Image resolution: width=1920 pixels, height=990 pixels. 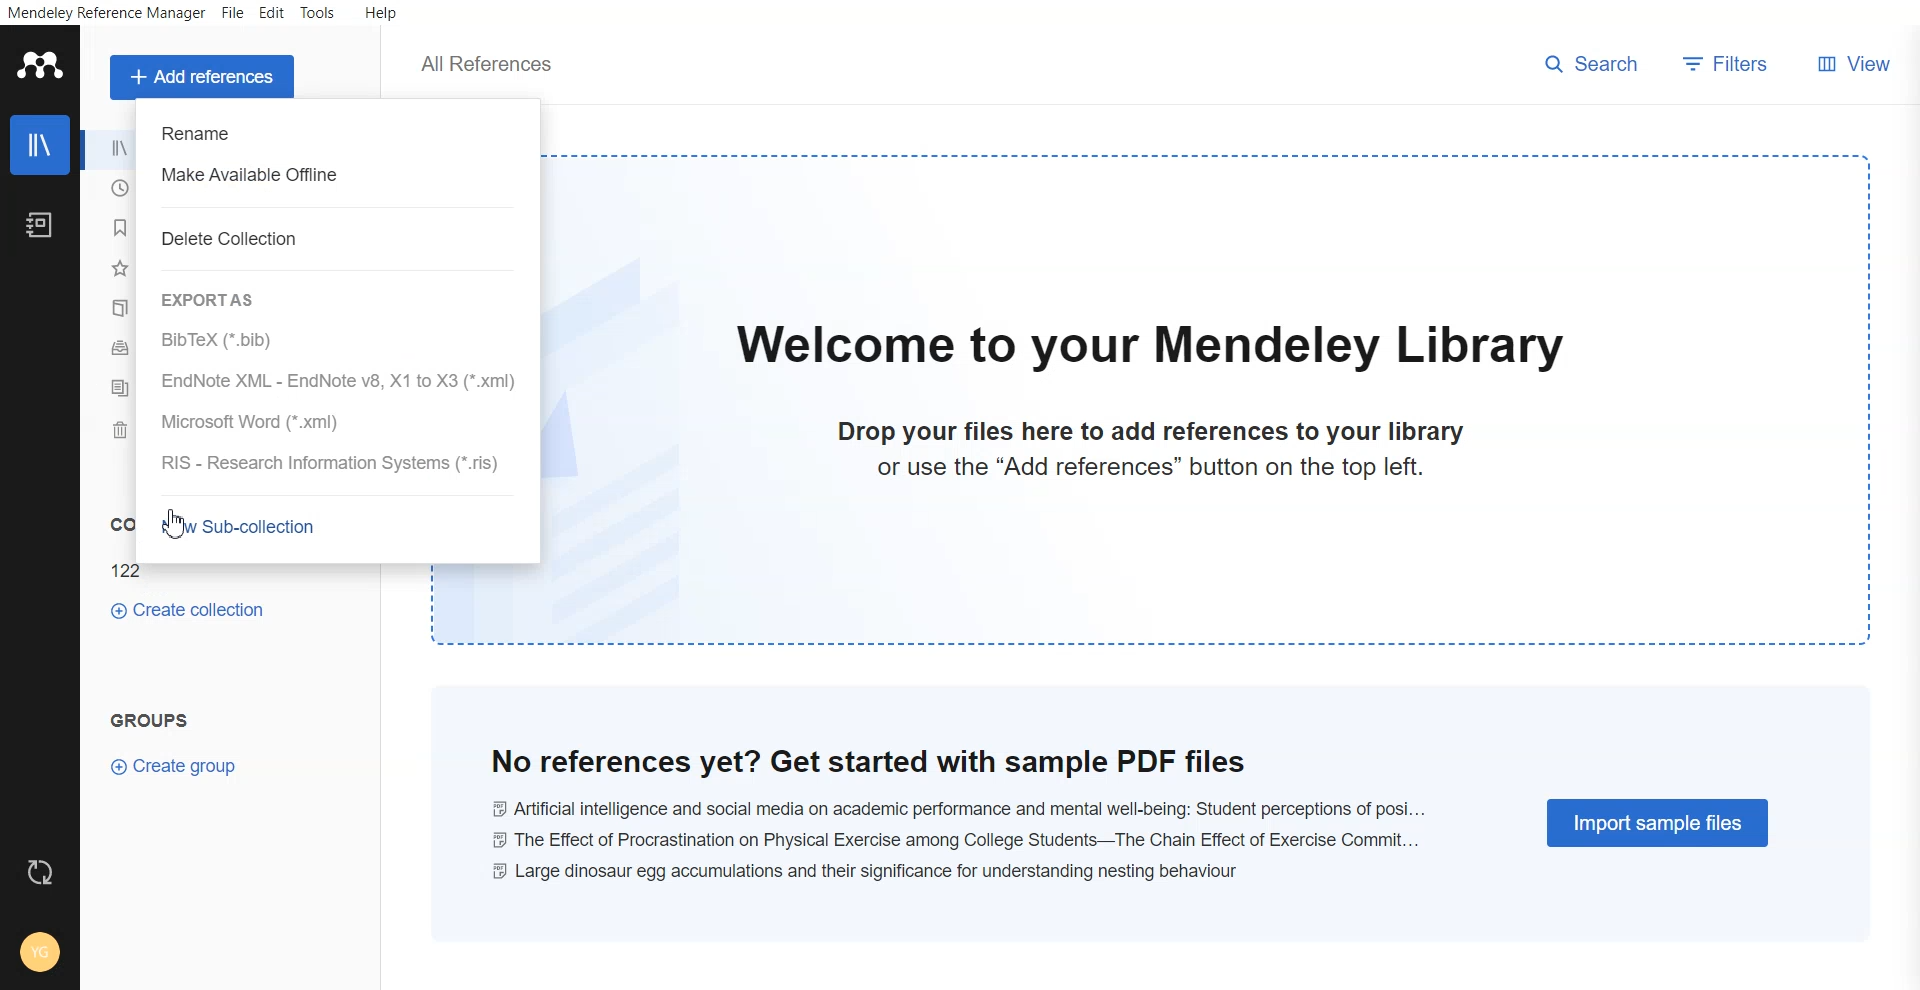 What do you see at coordinates (158, 717) in the screenshot?
I see `Groups` at bounding box center [158, 717].